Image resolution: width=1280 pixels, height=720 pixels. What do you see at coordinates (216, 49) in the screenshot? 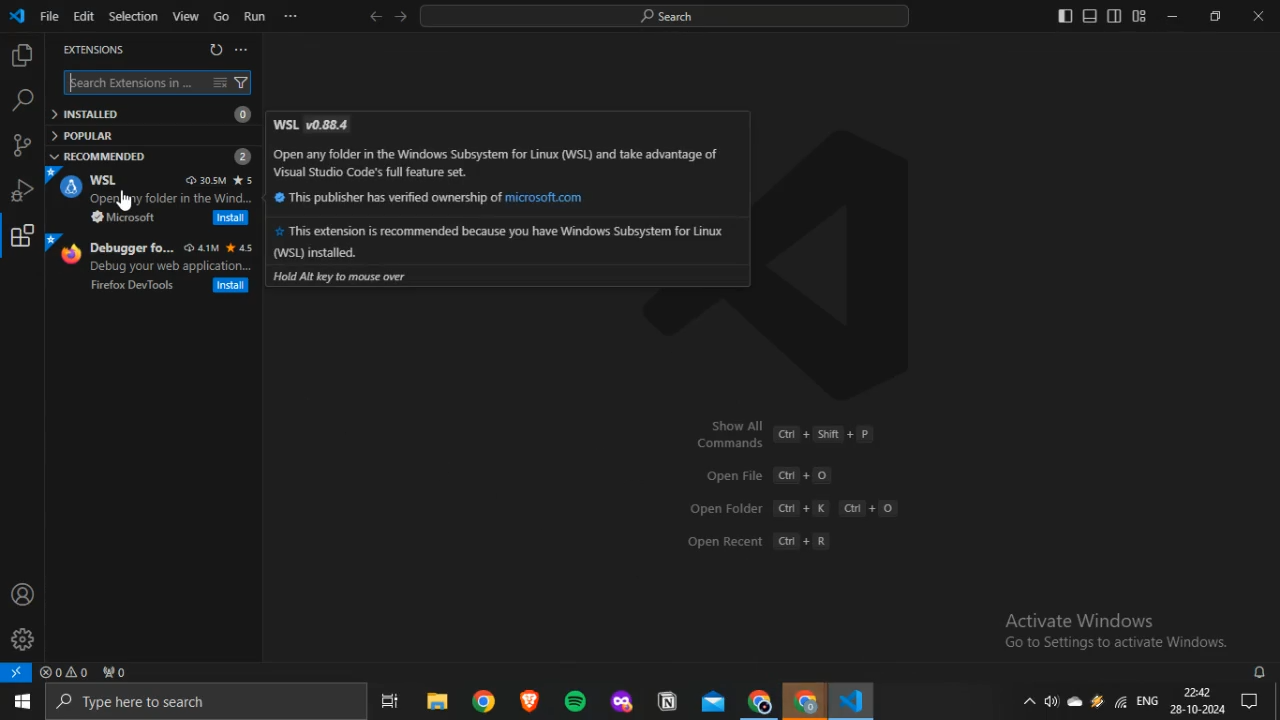
I see `refresh` at bounding box center [216, 49].